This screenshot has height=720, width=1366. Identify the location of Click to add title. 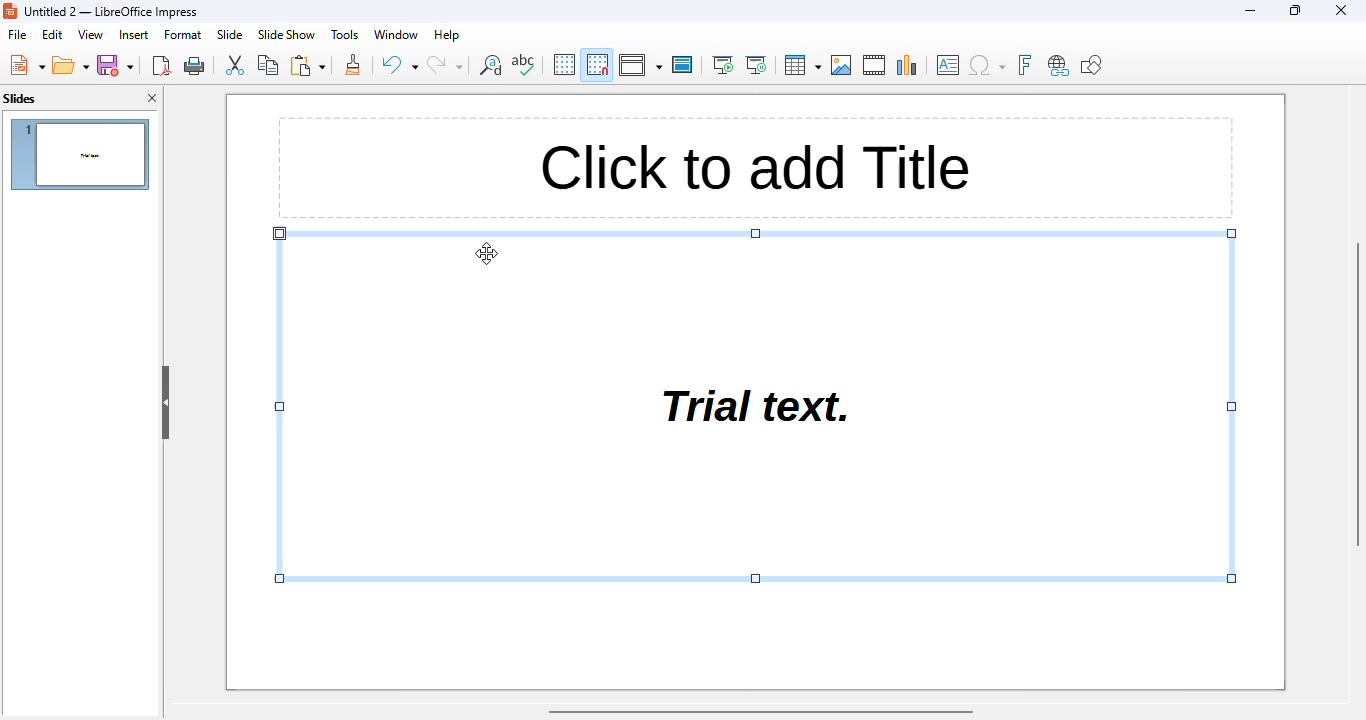
(753, 169).